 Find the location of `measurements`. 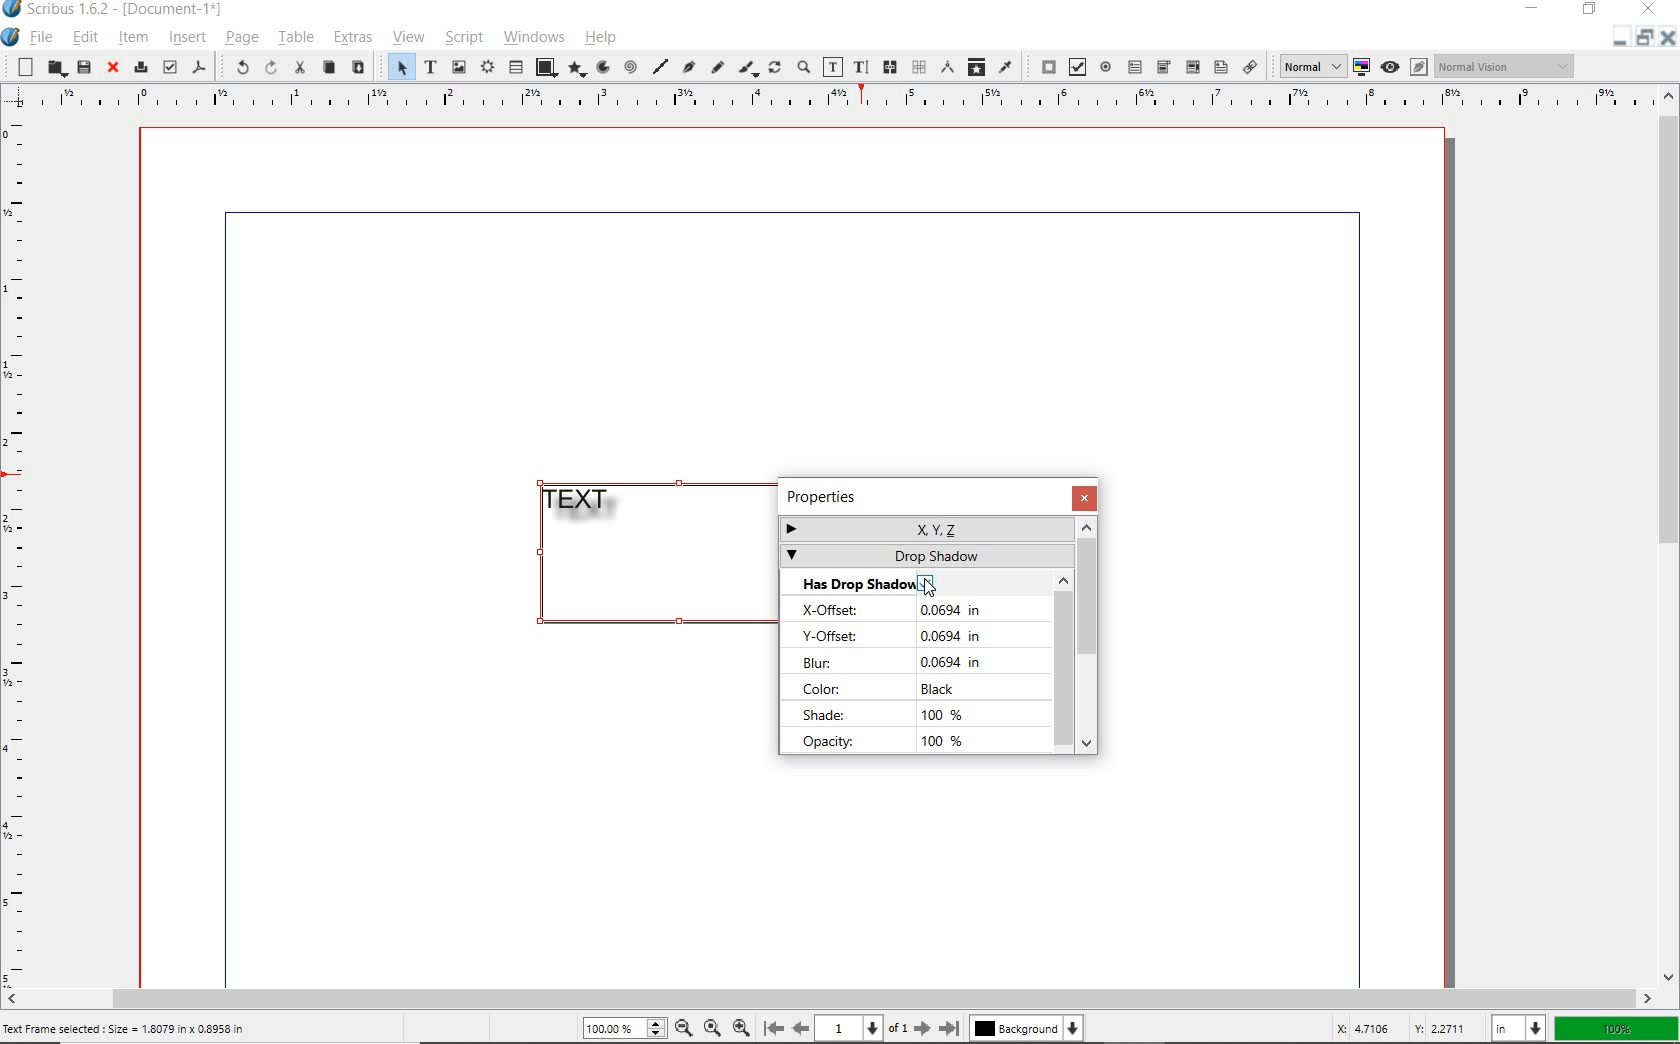

measurements is located at coordinates (945, 66).